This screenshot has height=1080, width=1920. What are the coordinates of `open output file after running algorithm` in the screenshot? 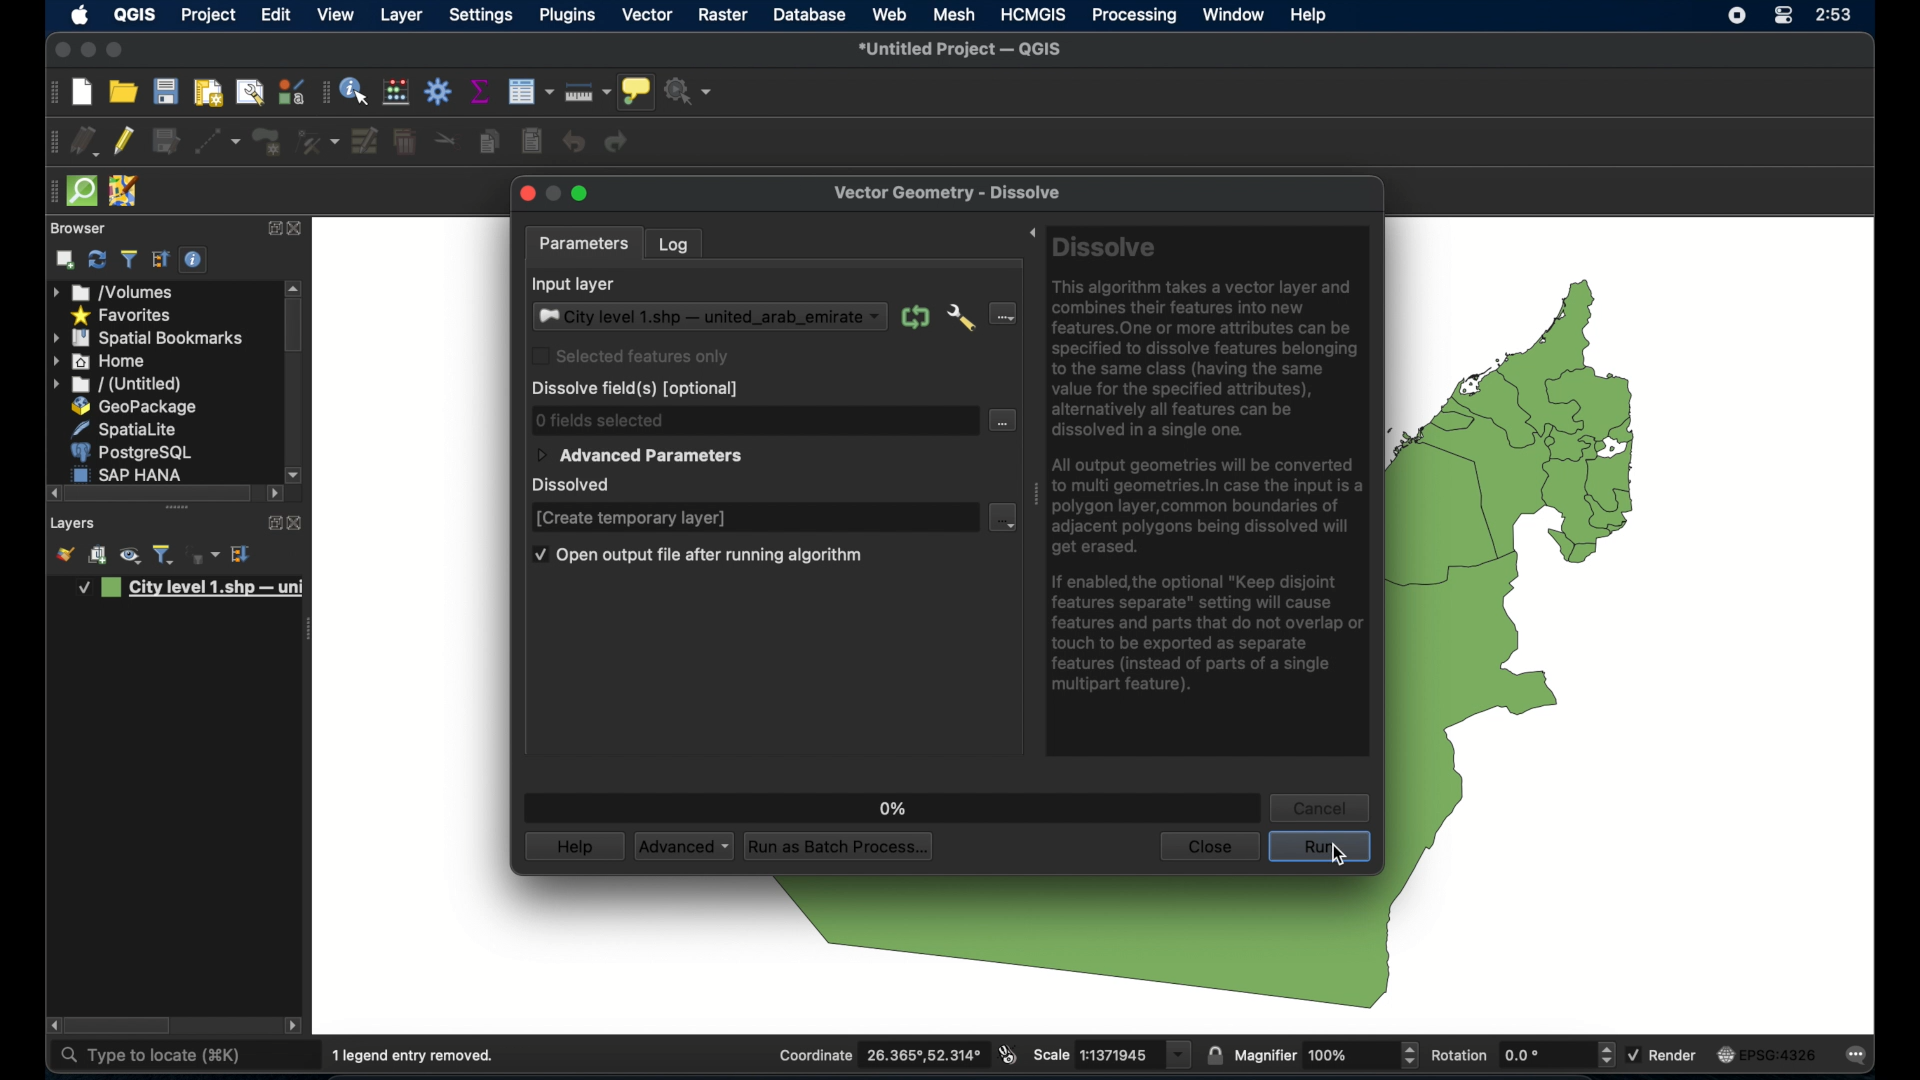 It's located at (695, 557).